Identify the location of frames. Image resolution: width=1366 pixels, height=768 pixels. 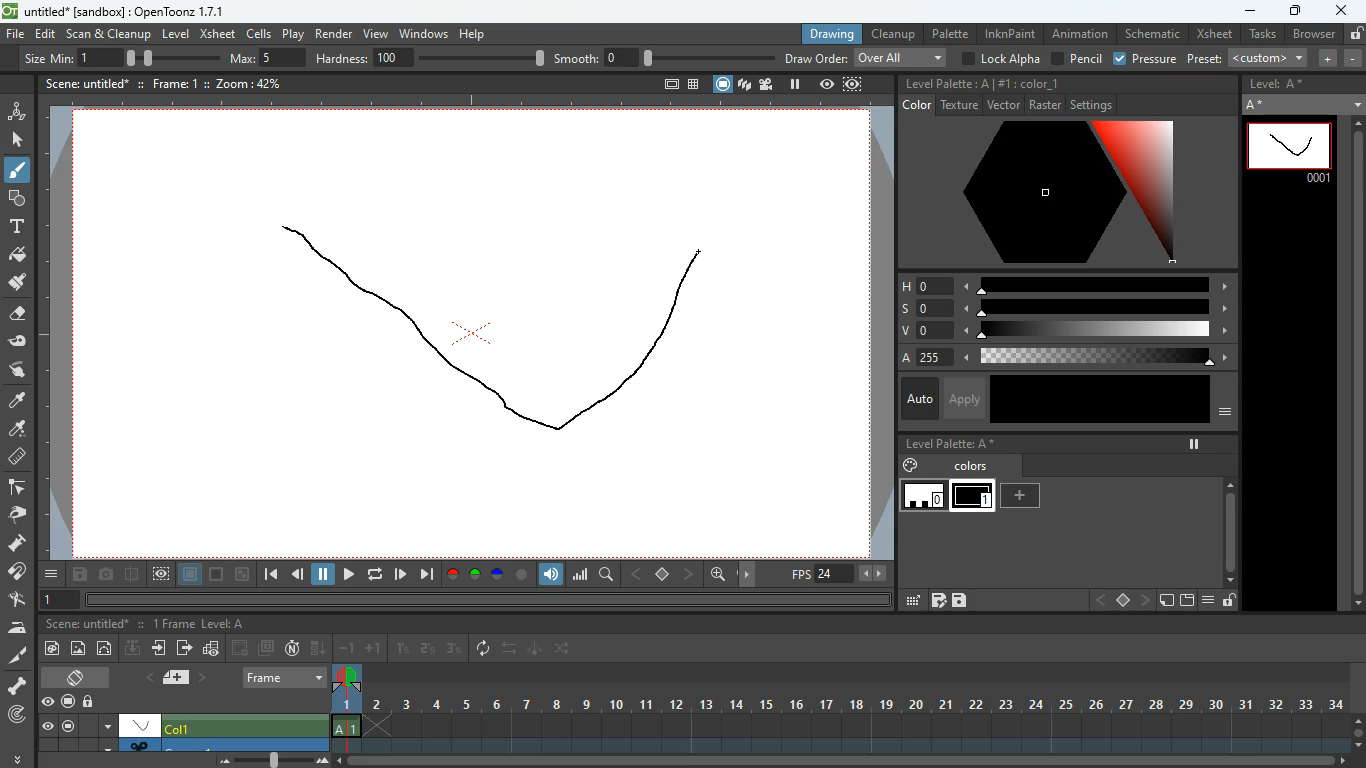
(170, 624).